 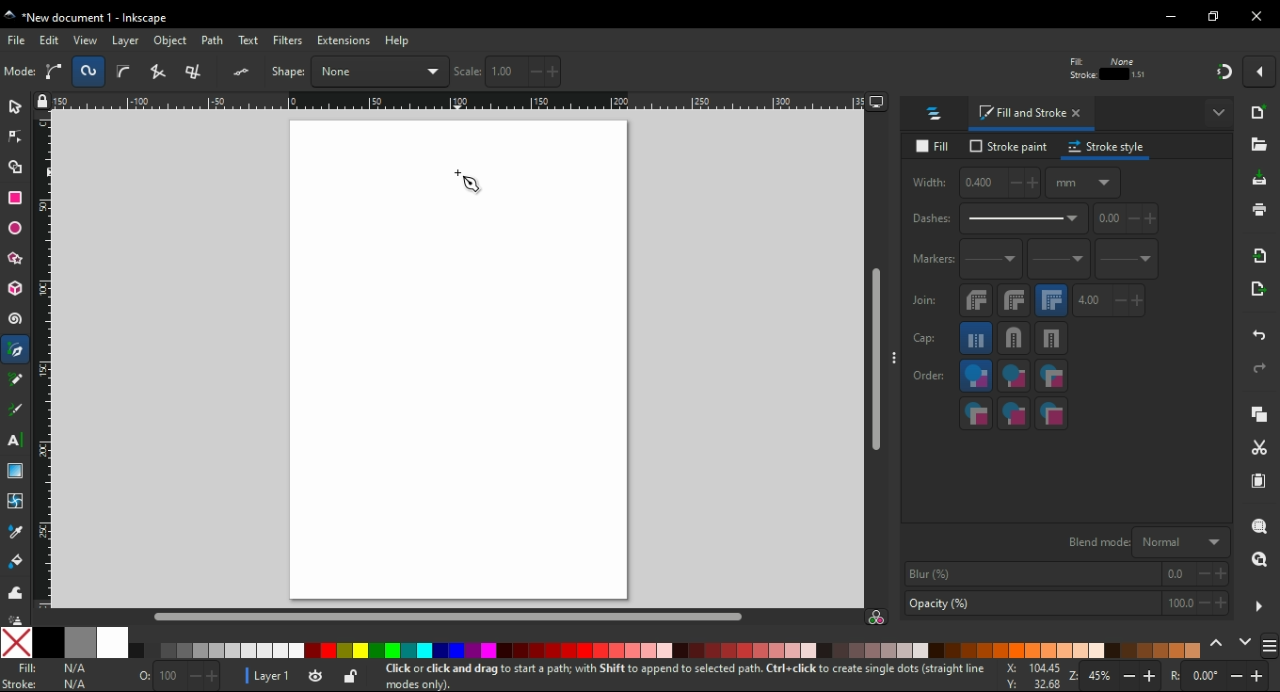 What do you see at coordinates (19, 561) in the screenshot?
I see `paint bucket tool` at bounding box center [19, 561].